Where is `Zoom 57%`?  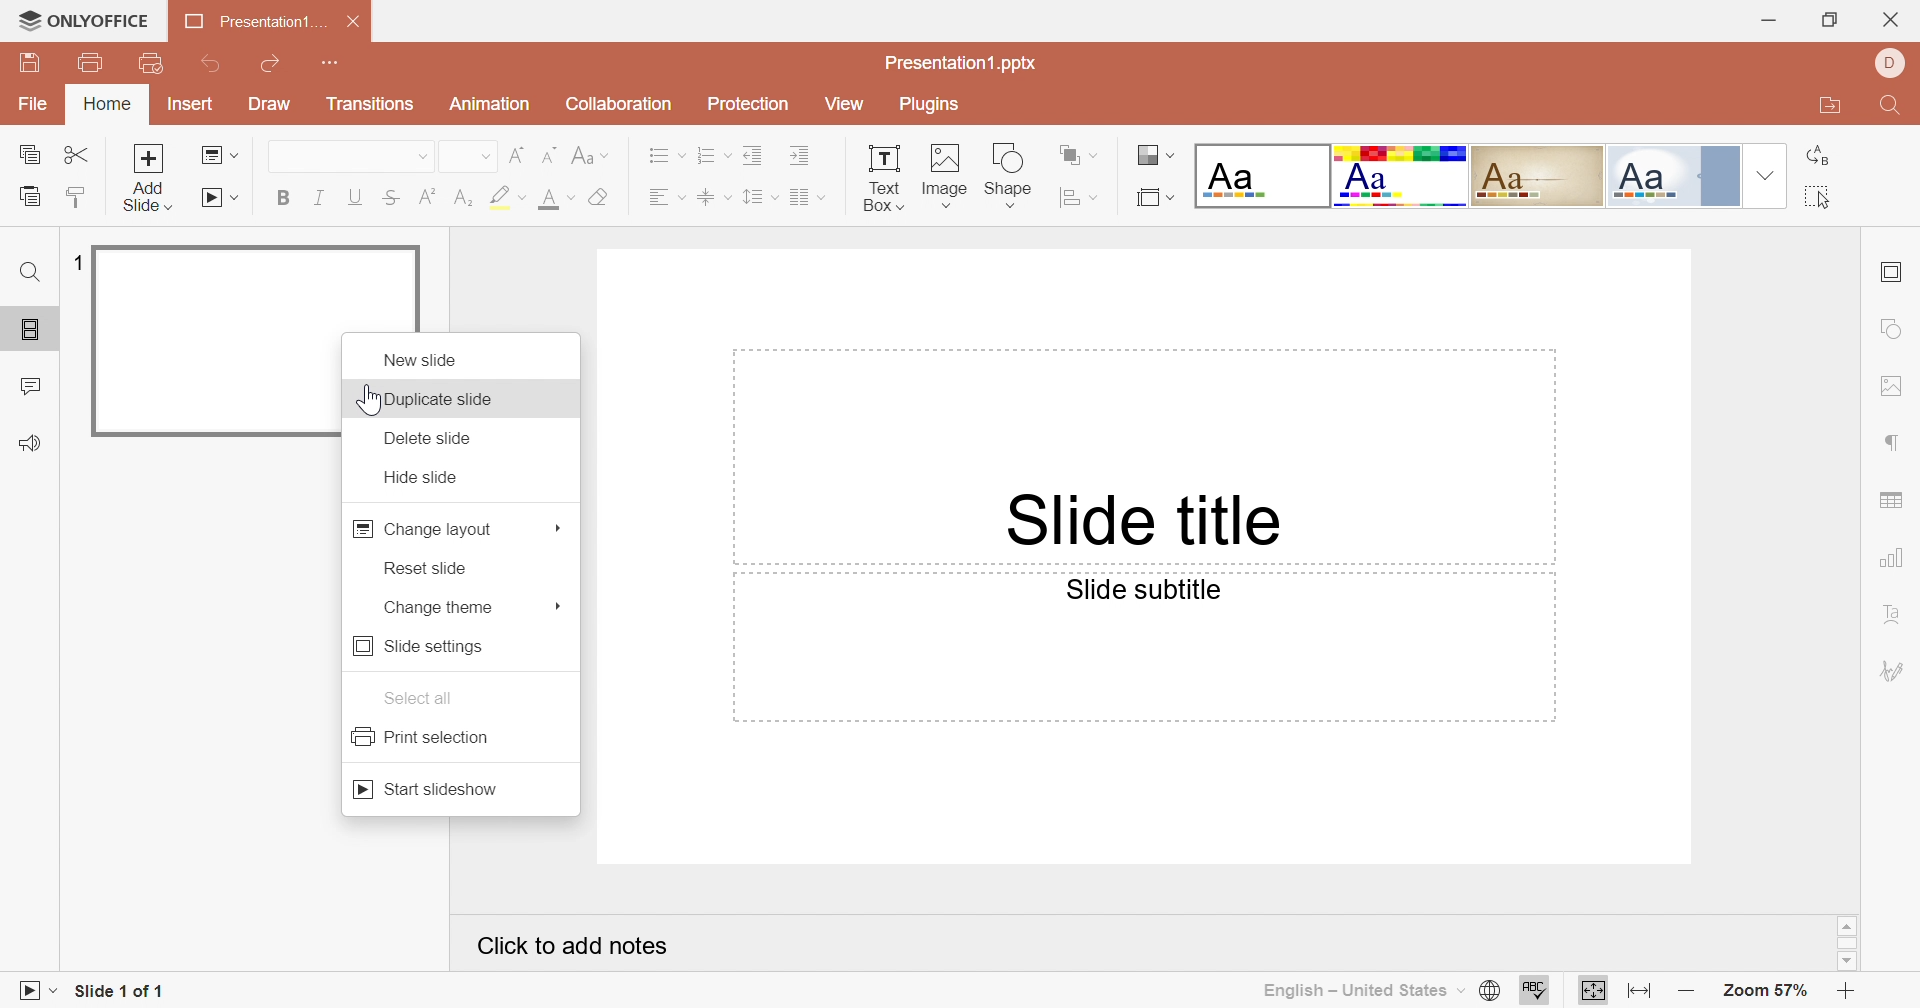 Zoom 57% is located at coordinates (1764, 992).